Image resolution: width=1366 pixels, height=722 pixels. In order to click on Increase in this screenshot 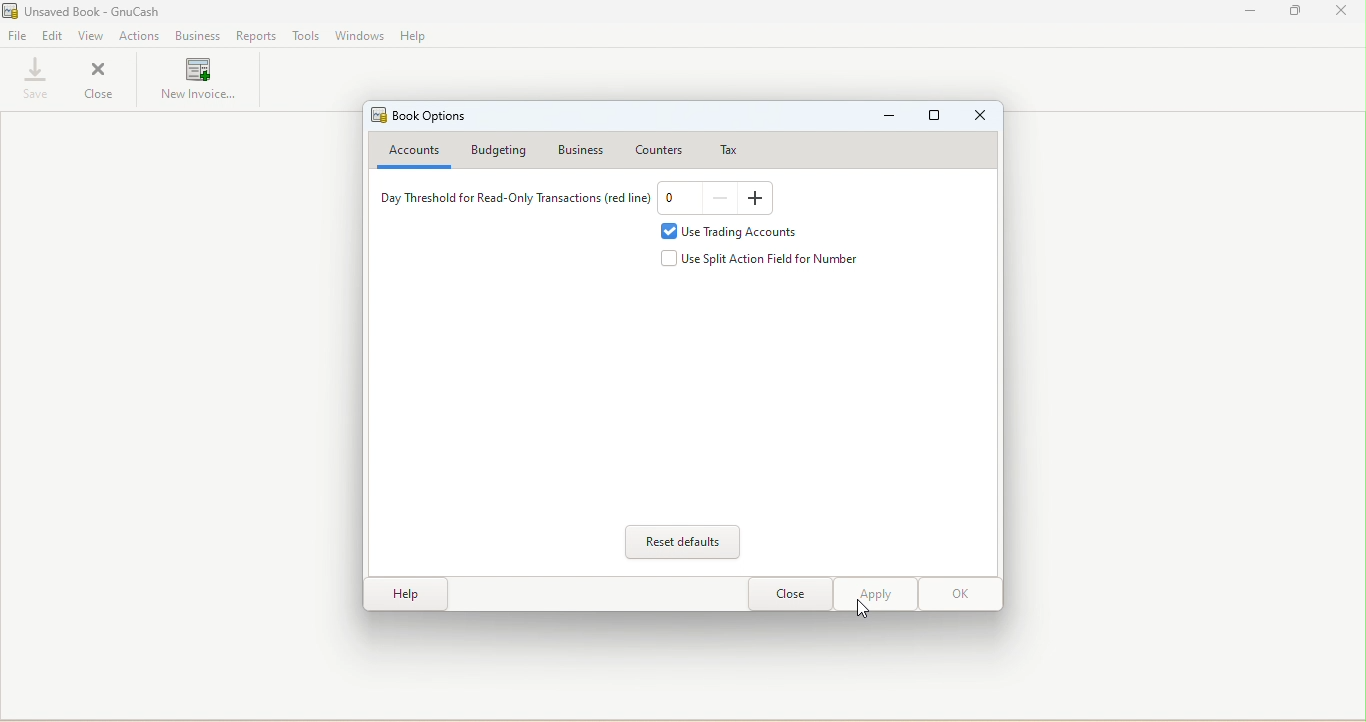, I will do `click(757, 199)`.